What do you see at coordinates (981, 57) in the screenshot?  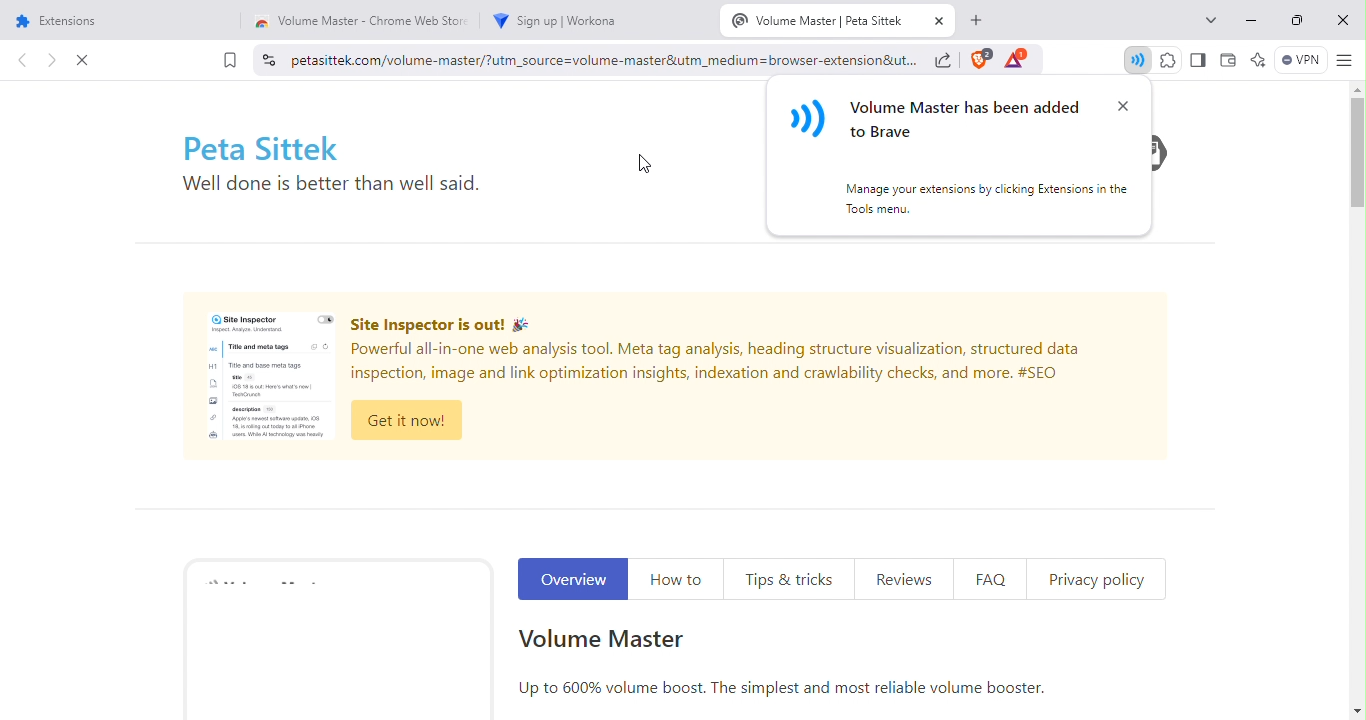 I see `brave shields ` at bounding box center [981, 57].